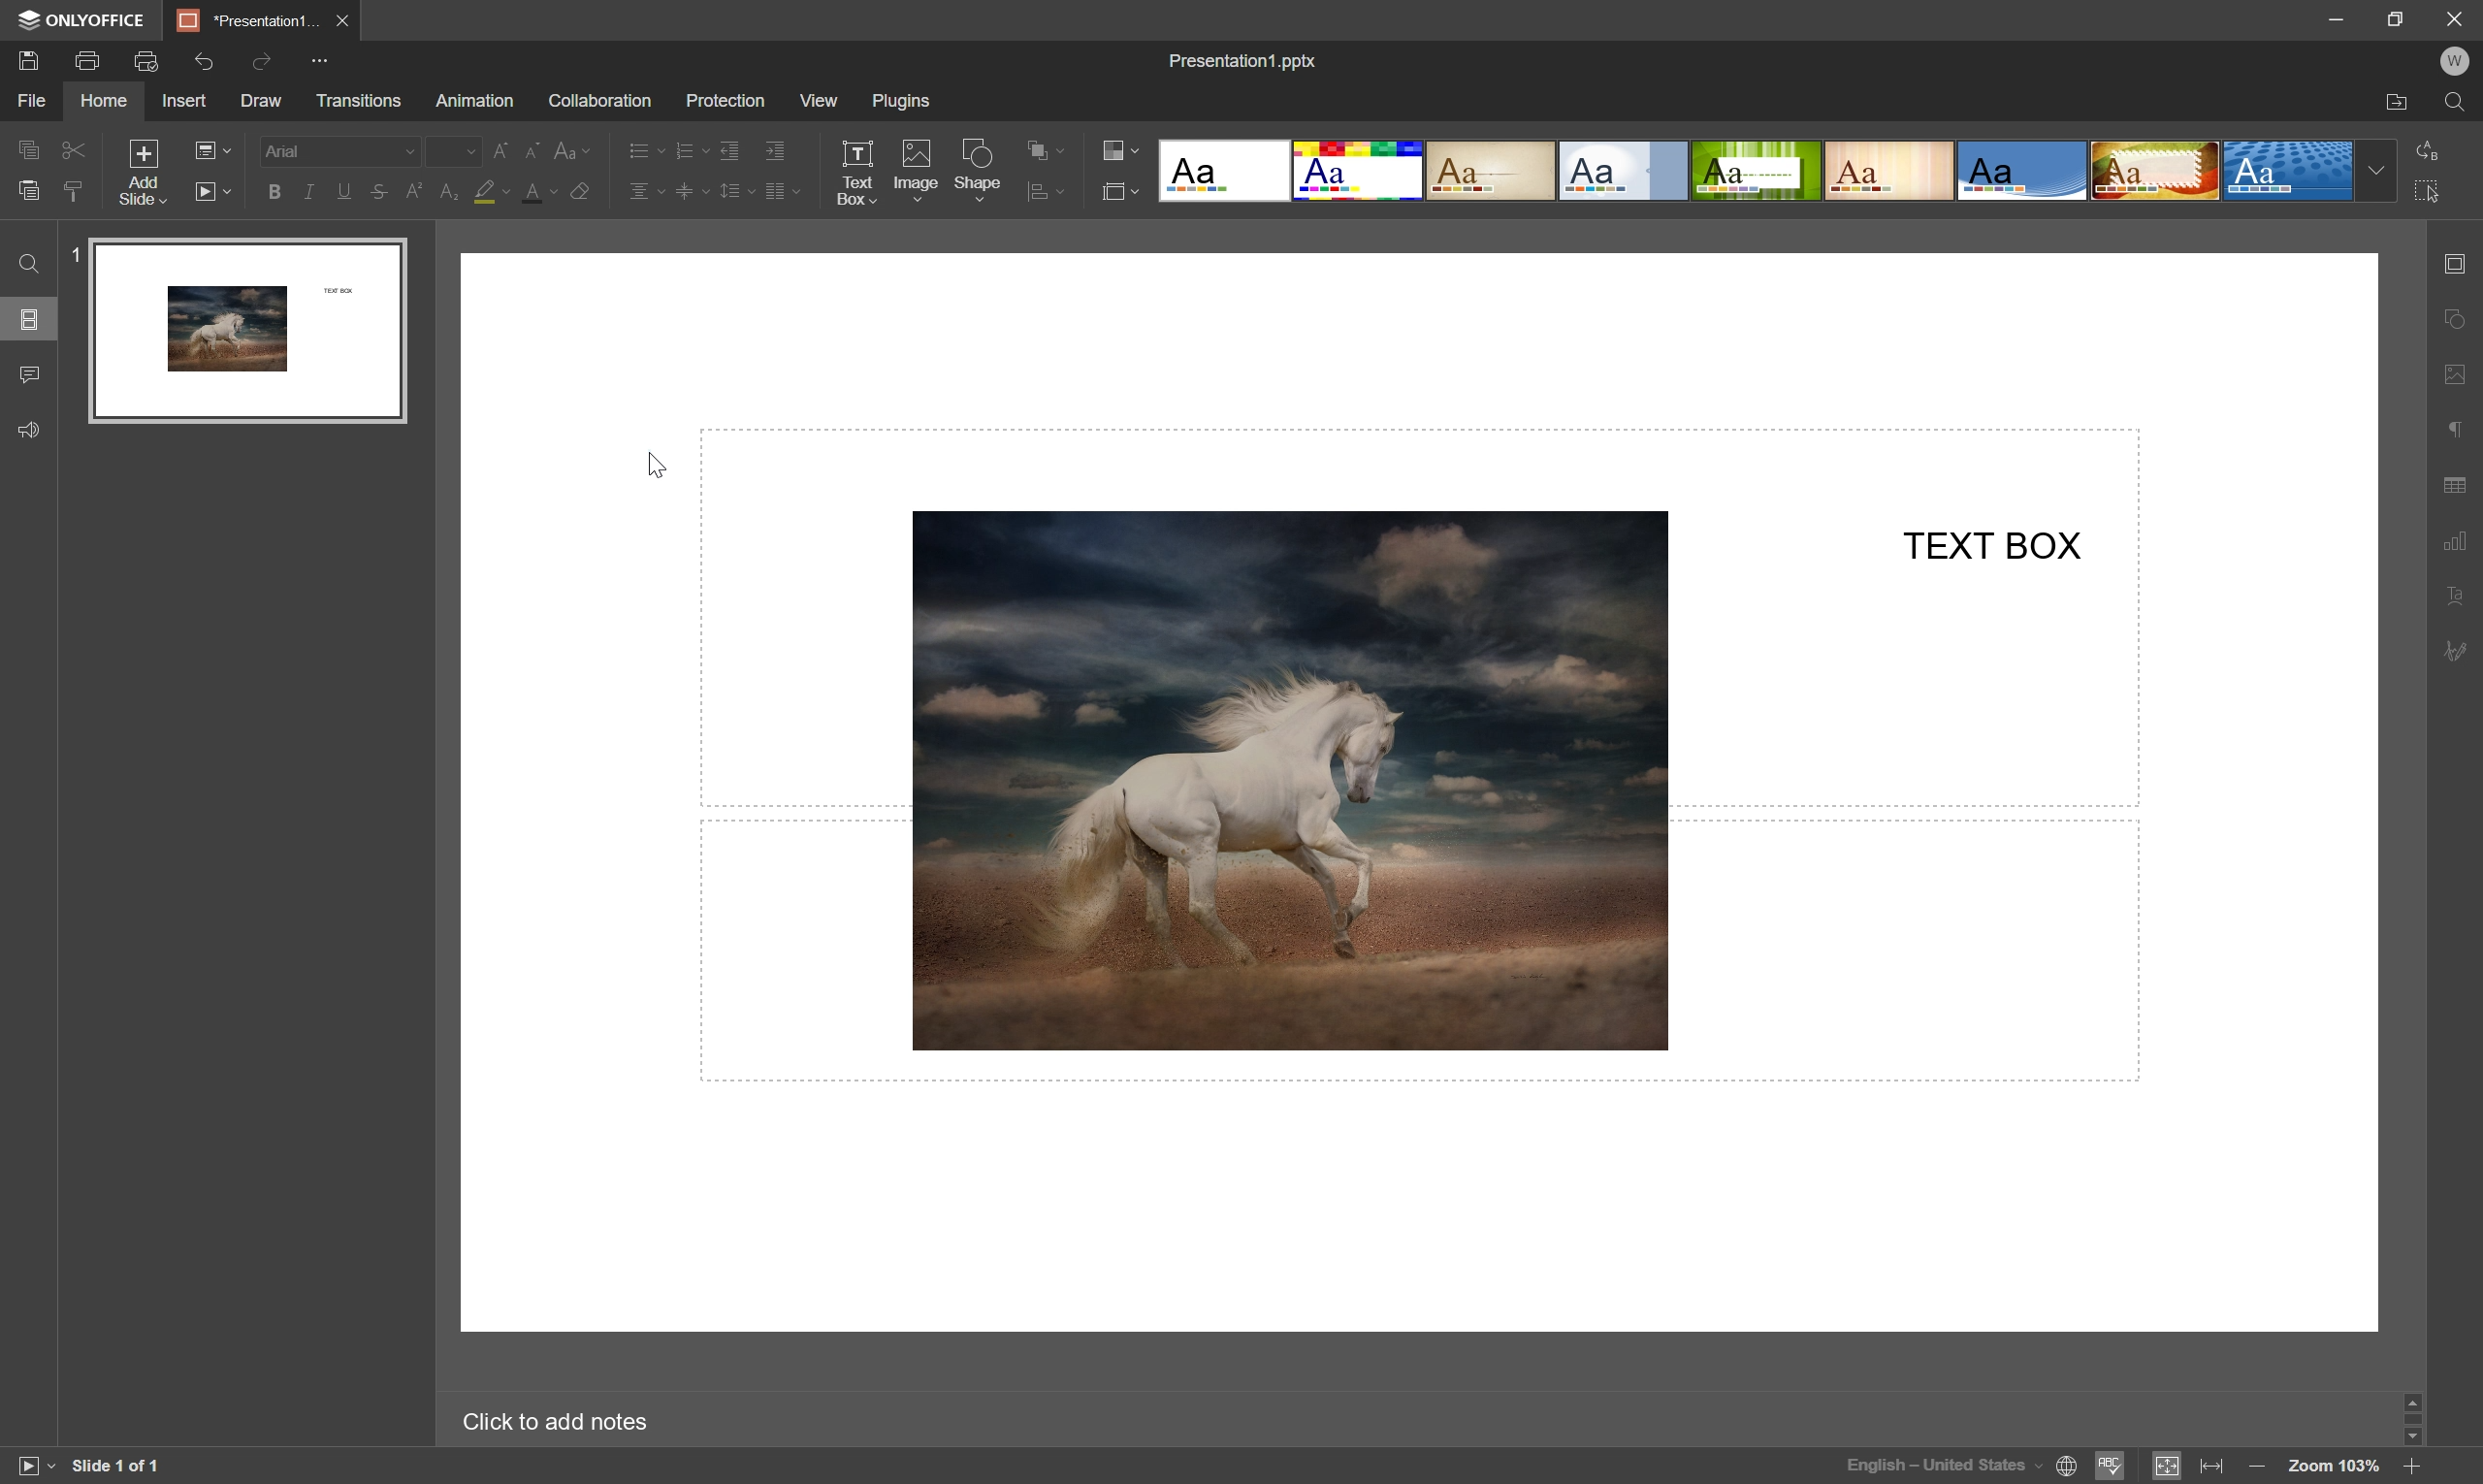  I want to click on clear style, so click(584, 192).